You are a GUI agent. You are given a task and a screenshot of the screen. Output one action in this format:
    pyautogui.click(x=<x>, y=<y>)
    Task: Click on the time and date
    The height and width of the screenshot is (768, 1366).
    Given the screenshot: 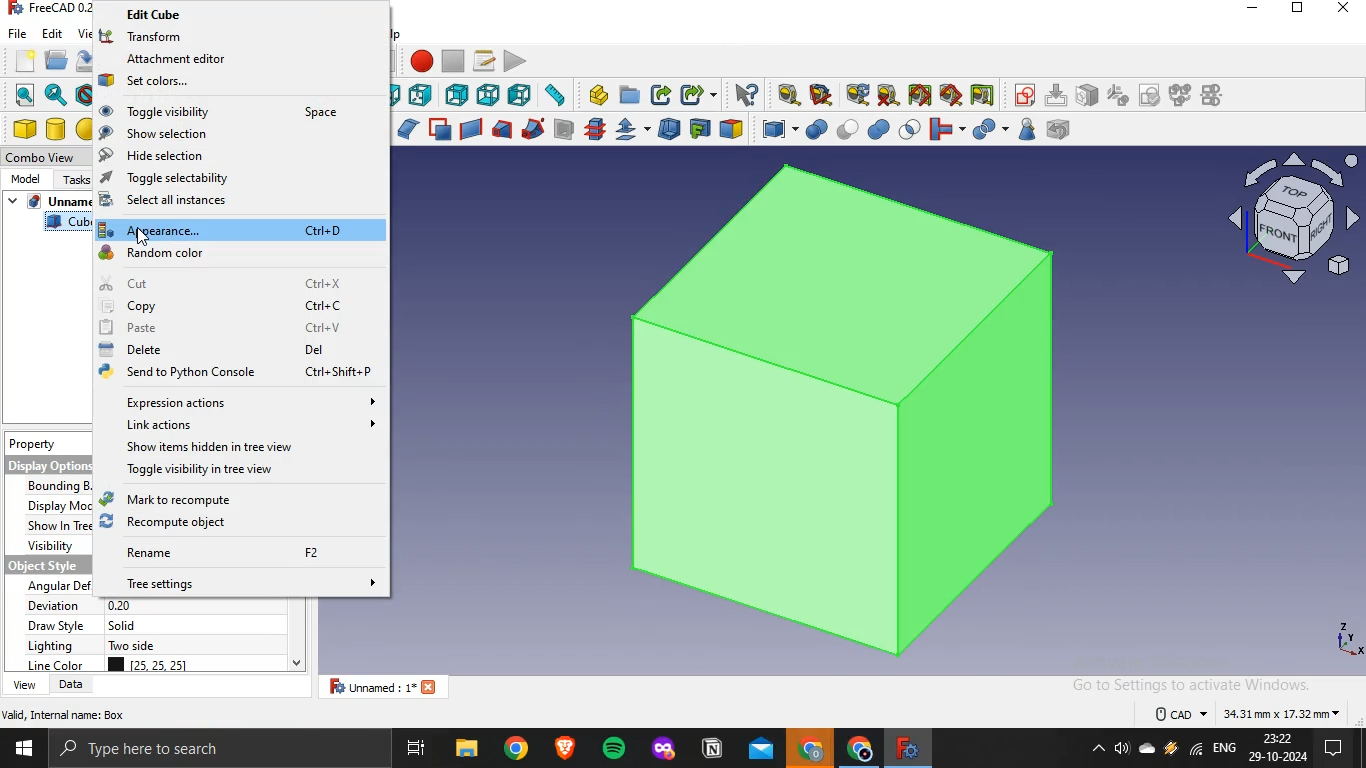 What is the action you would take?
    pyautogui.click(x=1279, y=748)
    